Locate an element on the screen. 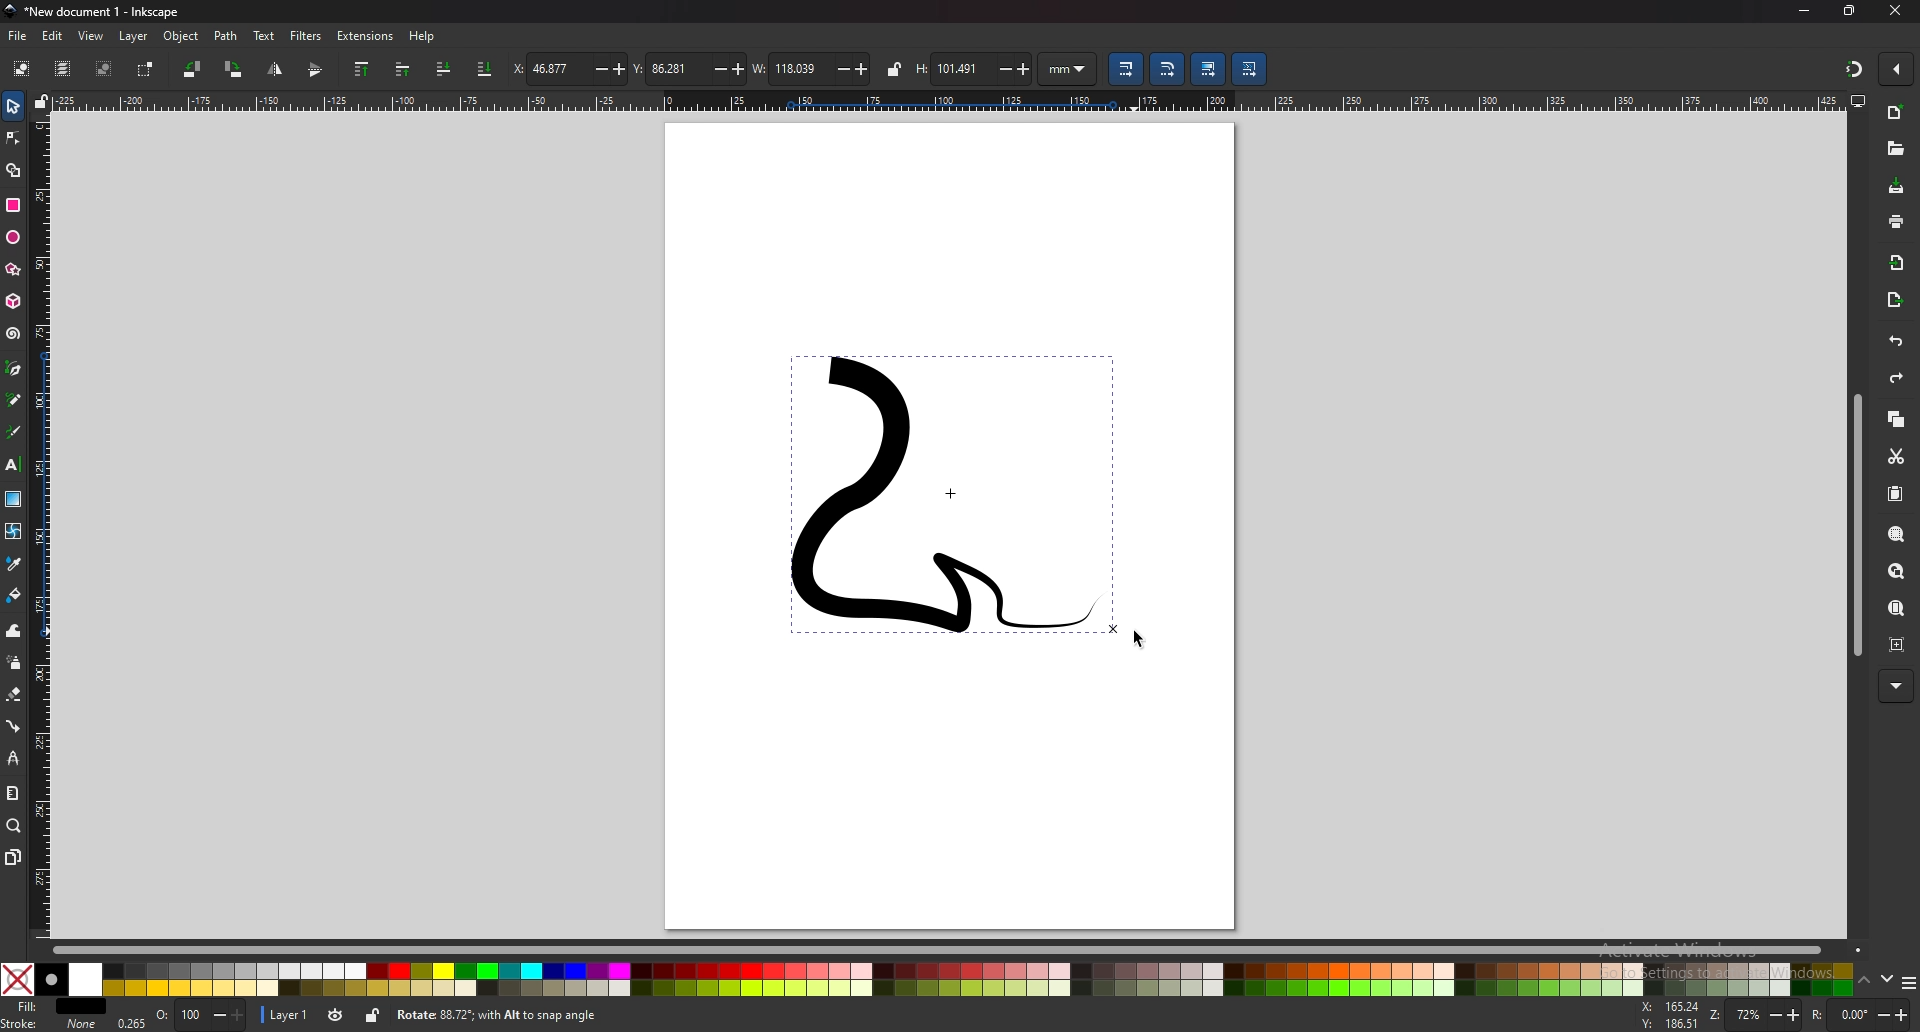 This screenshot has height=1032, width=1920. scroll bar is located at coordinates (1857, 525).